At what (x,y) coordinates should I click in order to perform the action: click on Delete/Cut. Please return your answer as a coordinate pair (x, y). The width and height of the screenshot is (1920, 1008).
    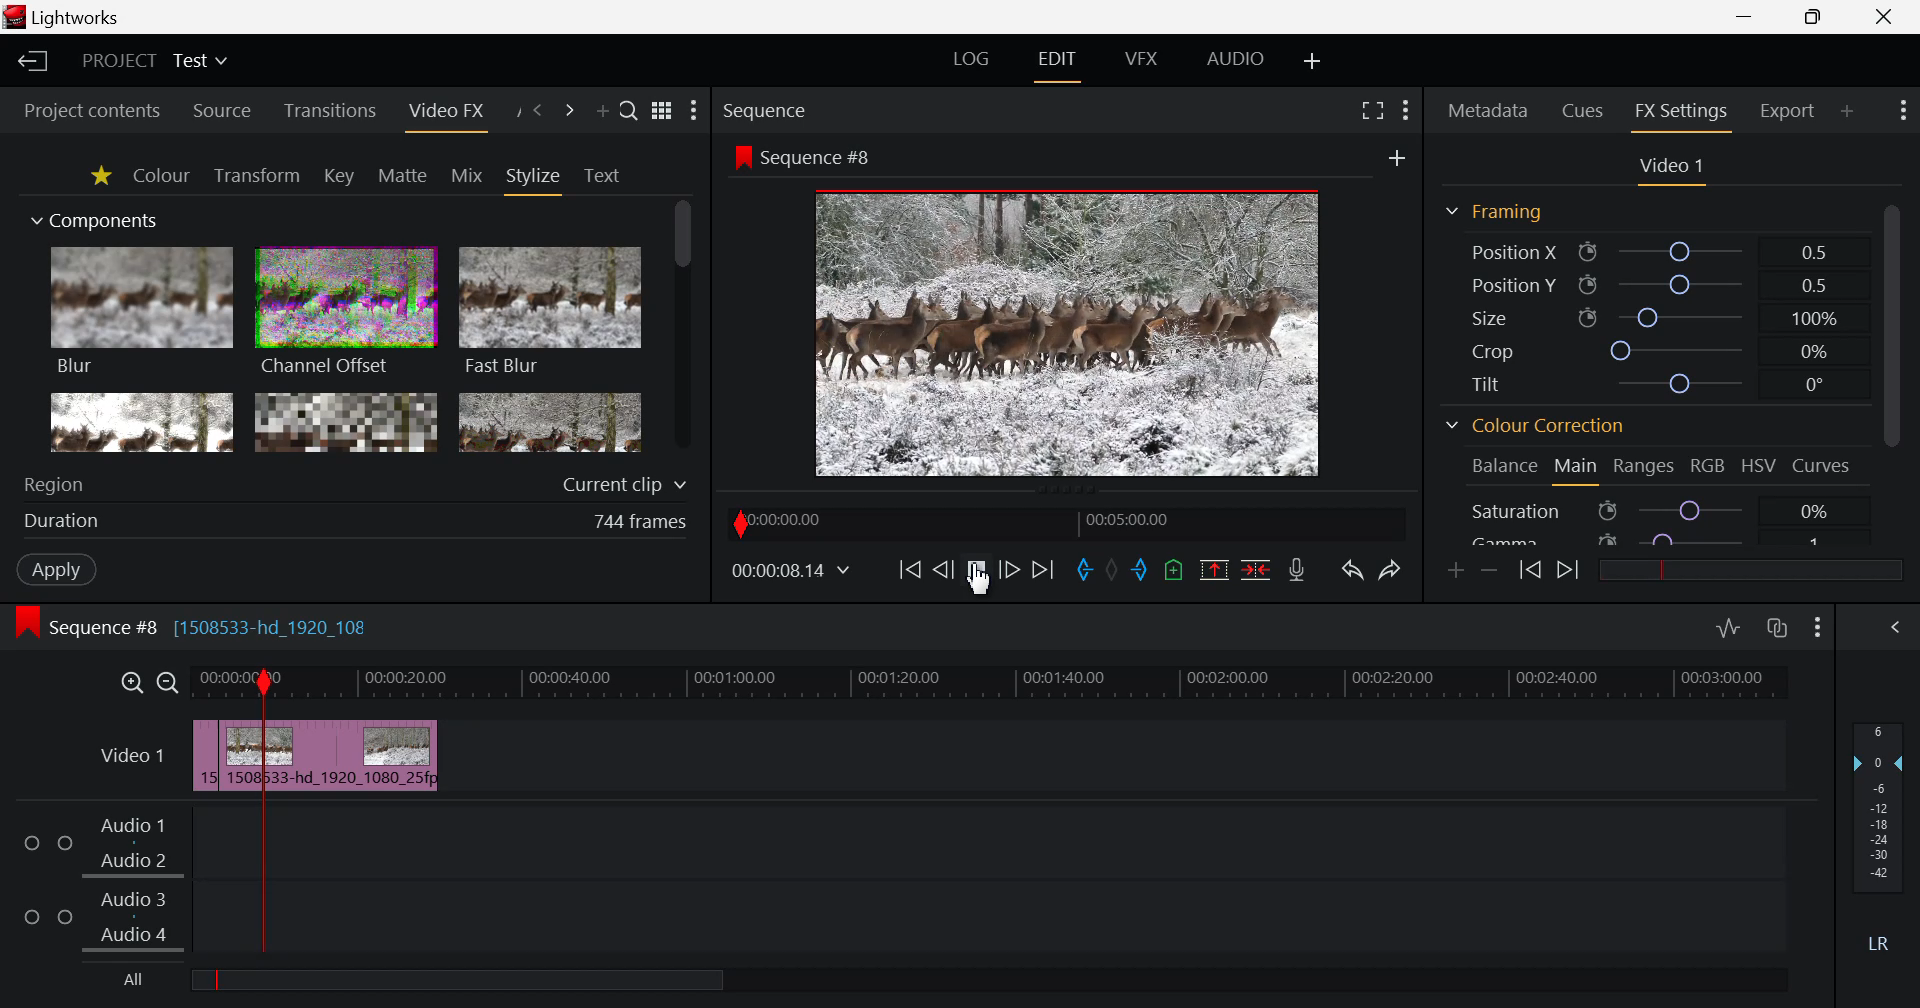
    Looking at the image, I should click on (1256, 570).